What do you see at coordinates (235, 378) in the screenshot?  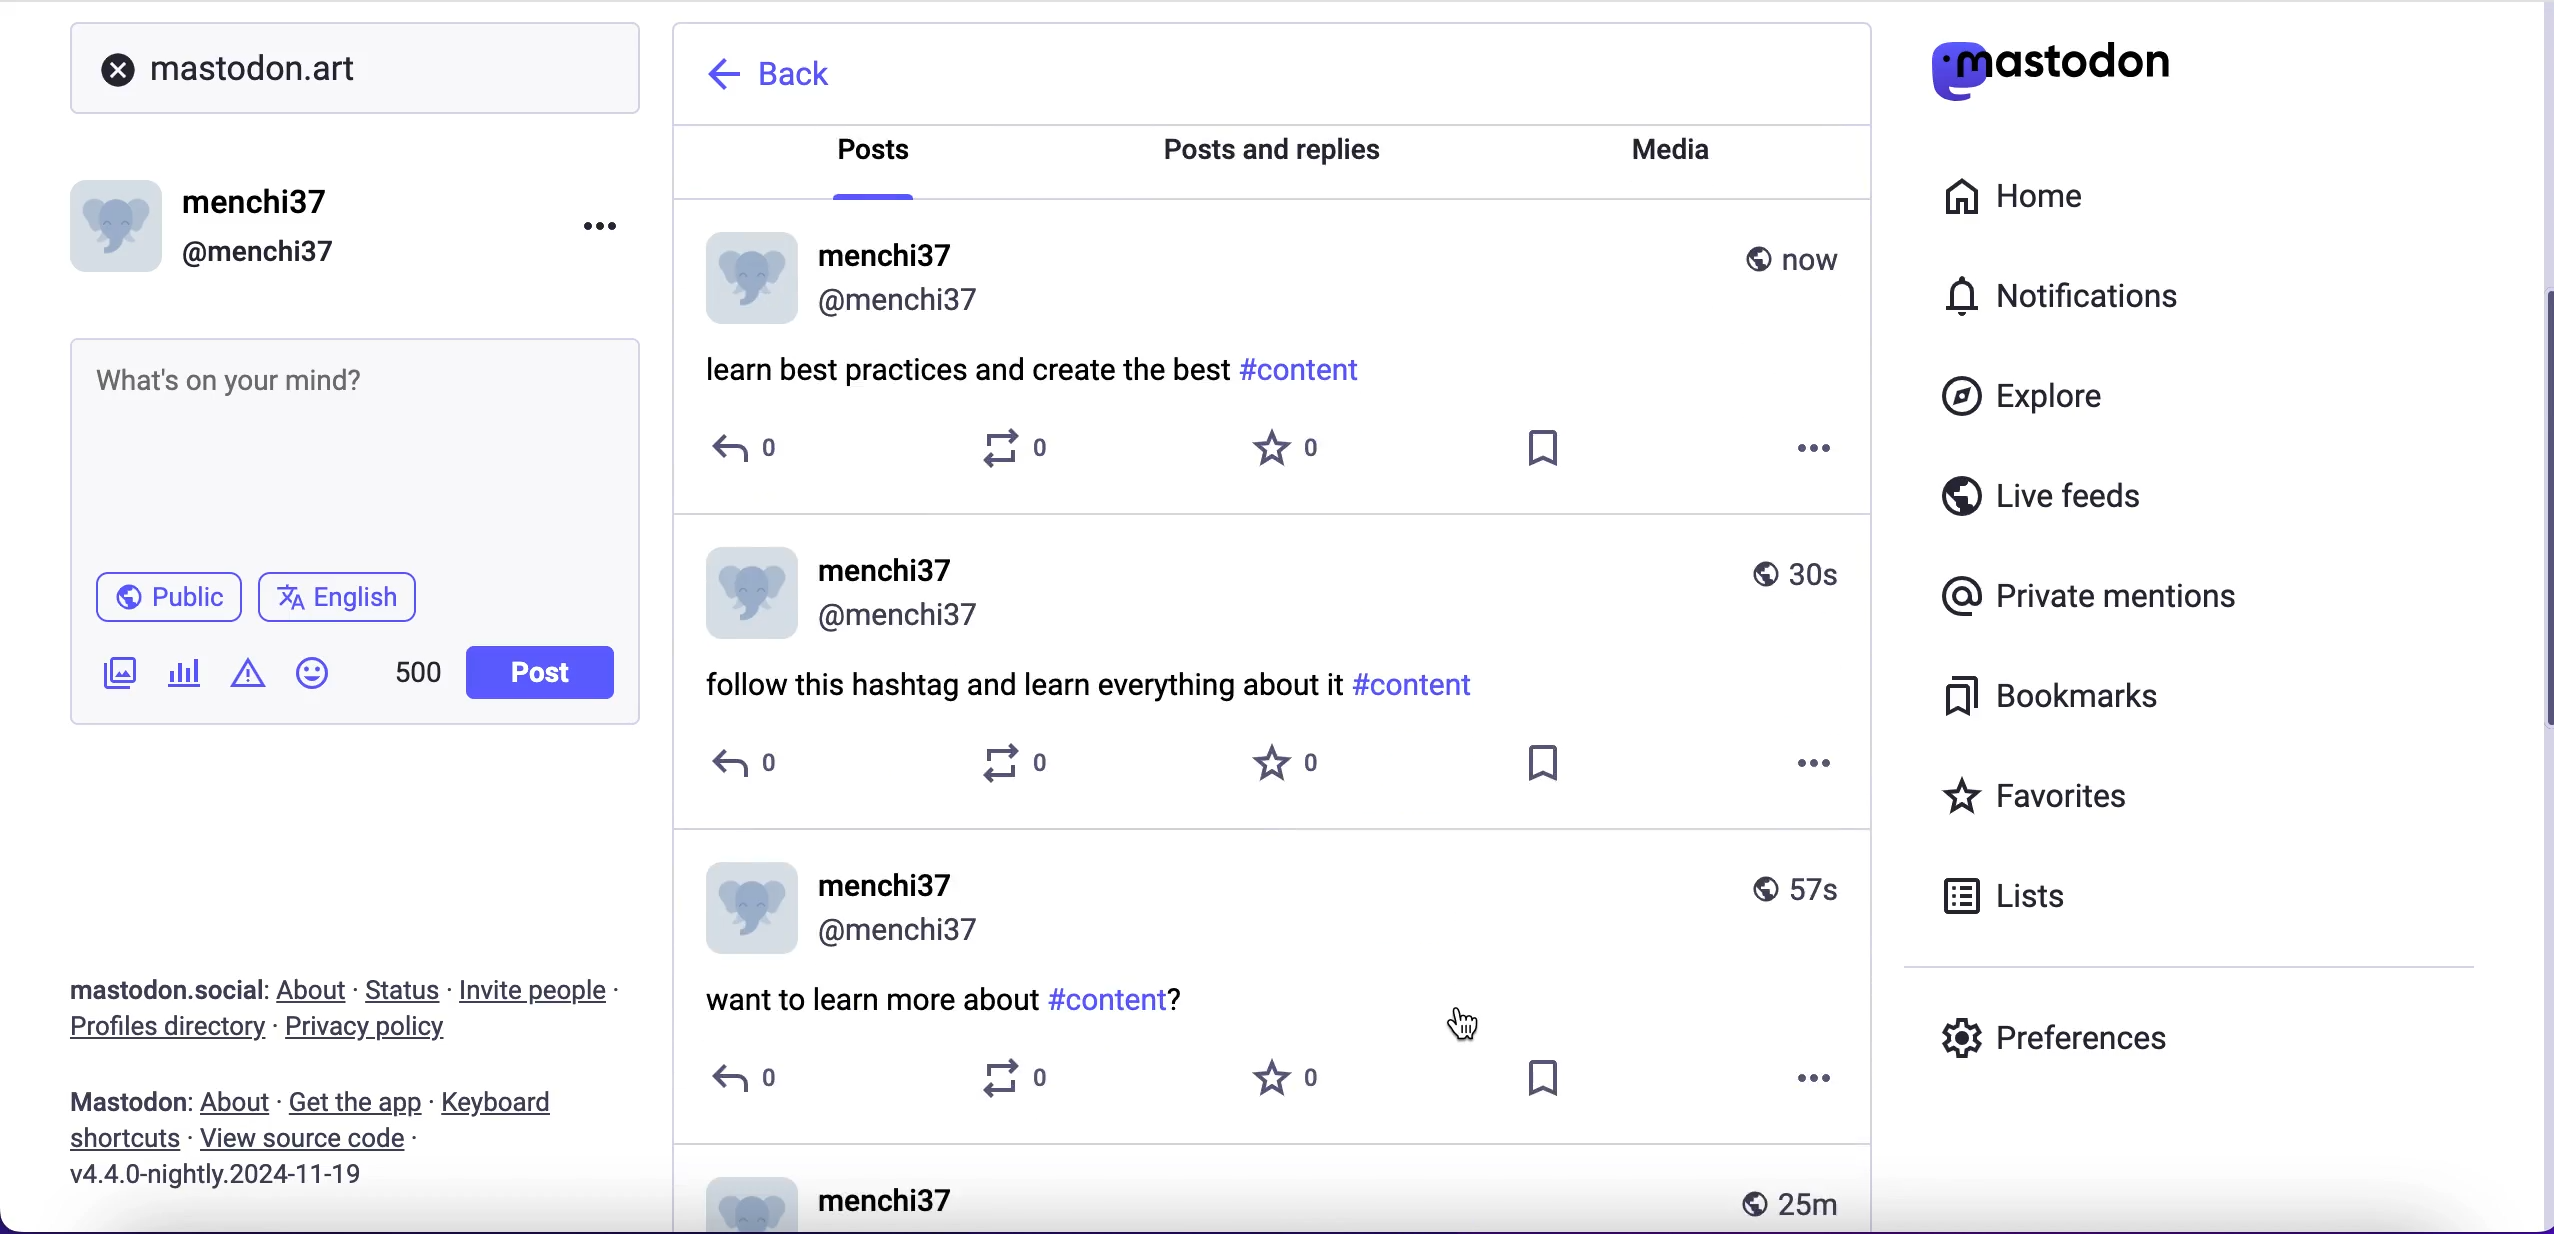 I see `text post` at bounding box center [235, 378].